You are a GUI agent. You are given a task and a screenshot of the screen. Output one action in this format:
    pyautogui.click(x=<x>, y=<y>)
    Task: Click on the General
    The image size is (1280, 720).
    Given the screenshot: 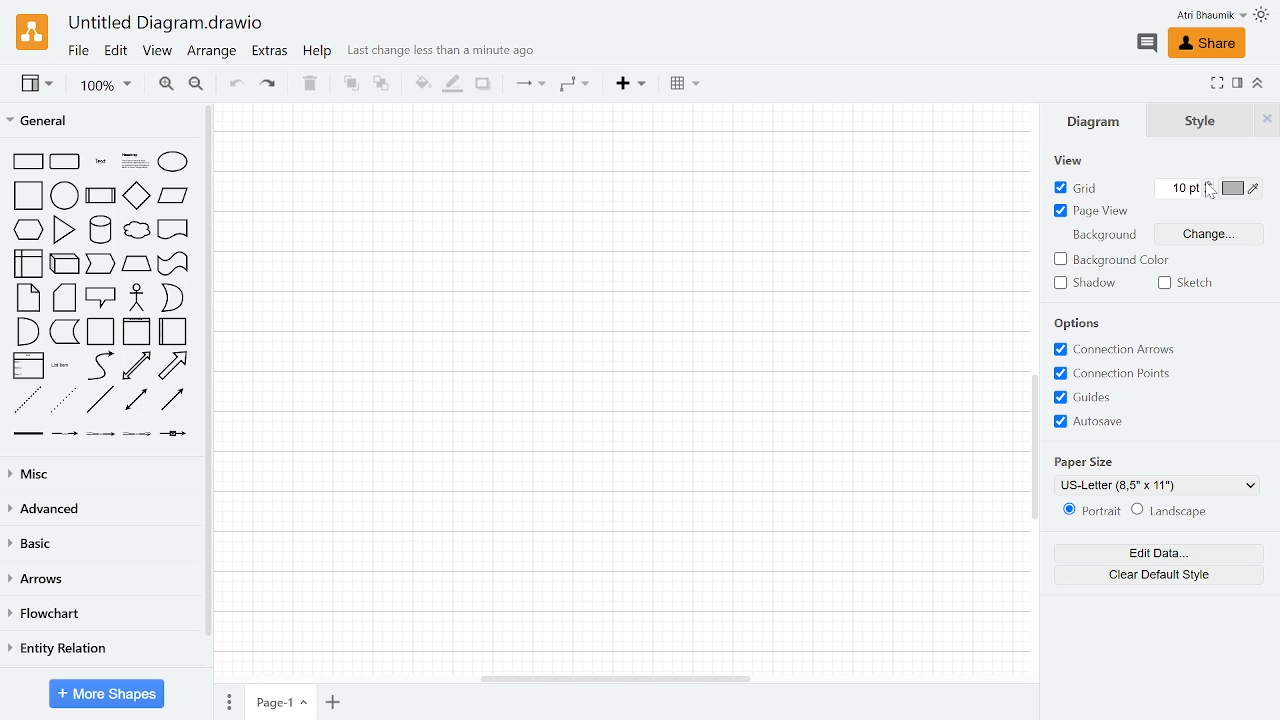 What is the action you would take?
    pyautogui.click(x=48, y=122)
    